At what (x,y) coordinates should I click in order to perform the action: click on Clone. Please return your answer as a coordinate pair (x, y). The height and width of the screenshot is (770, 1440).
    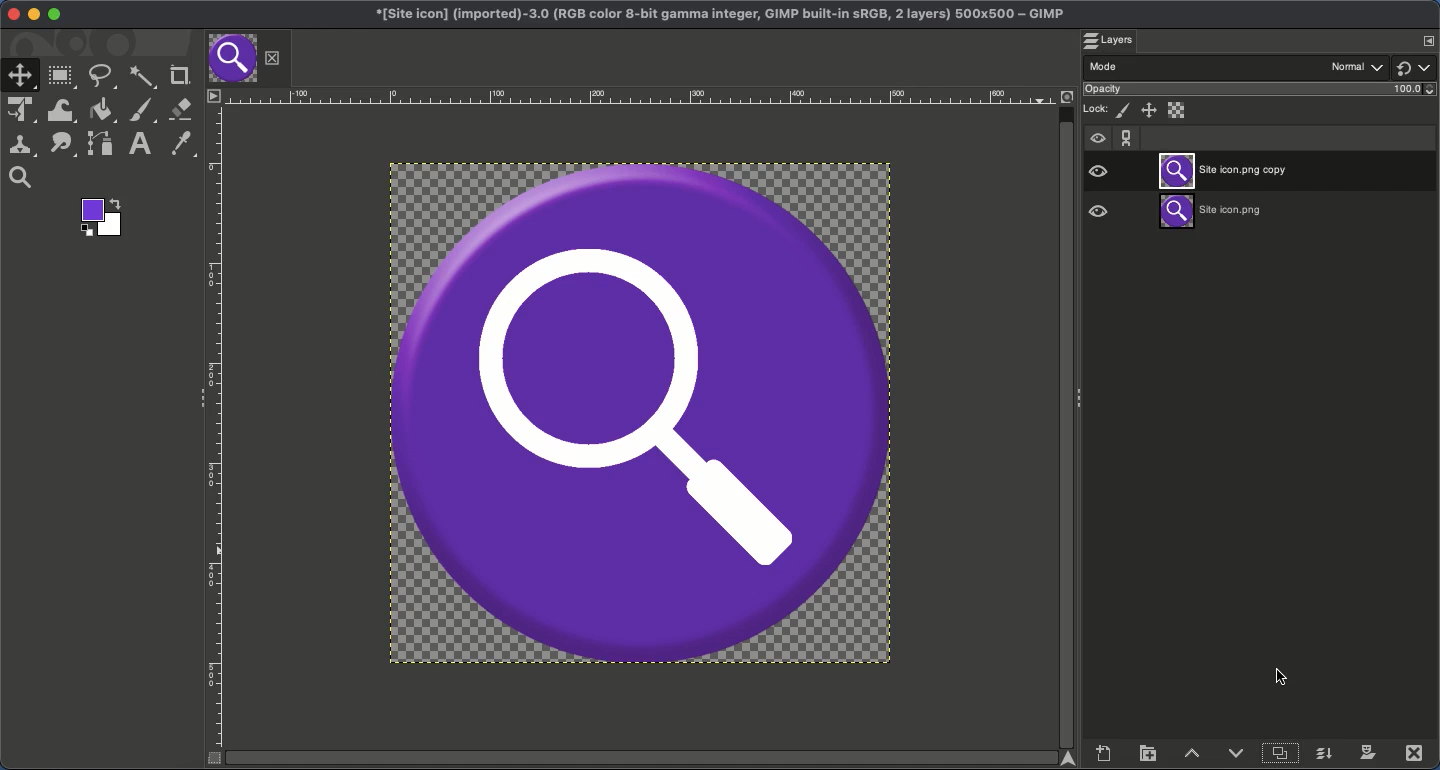
    Looking at the image, I should click on (19, 147).